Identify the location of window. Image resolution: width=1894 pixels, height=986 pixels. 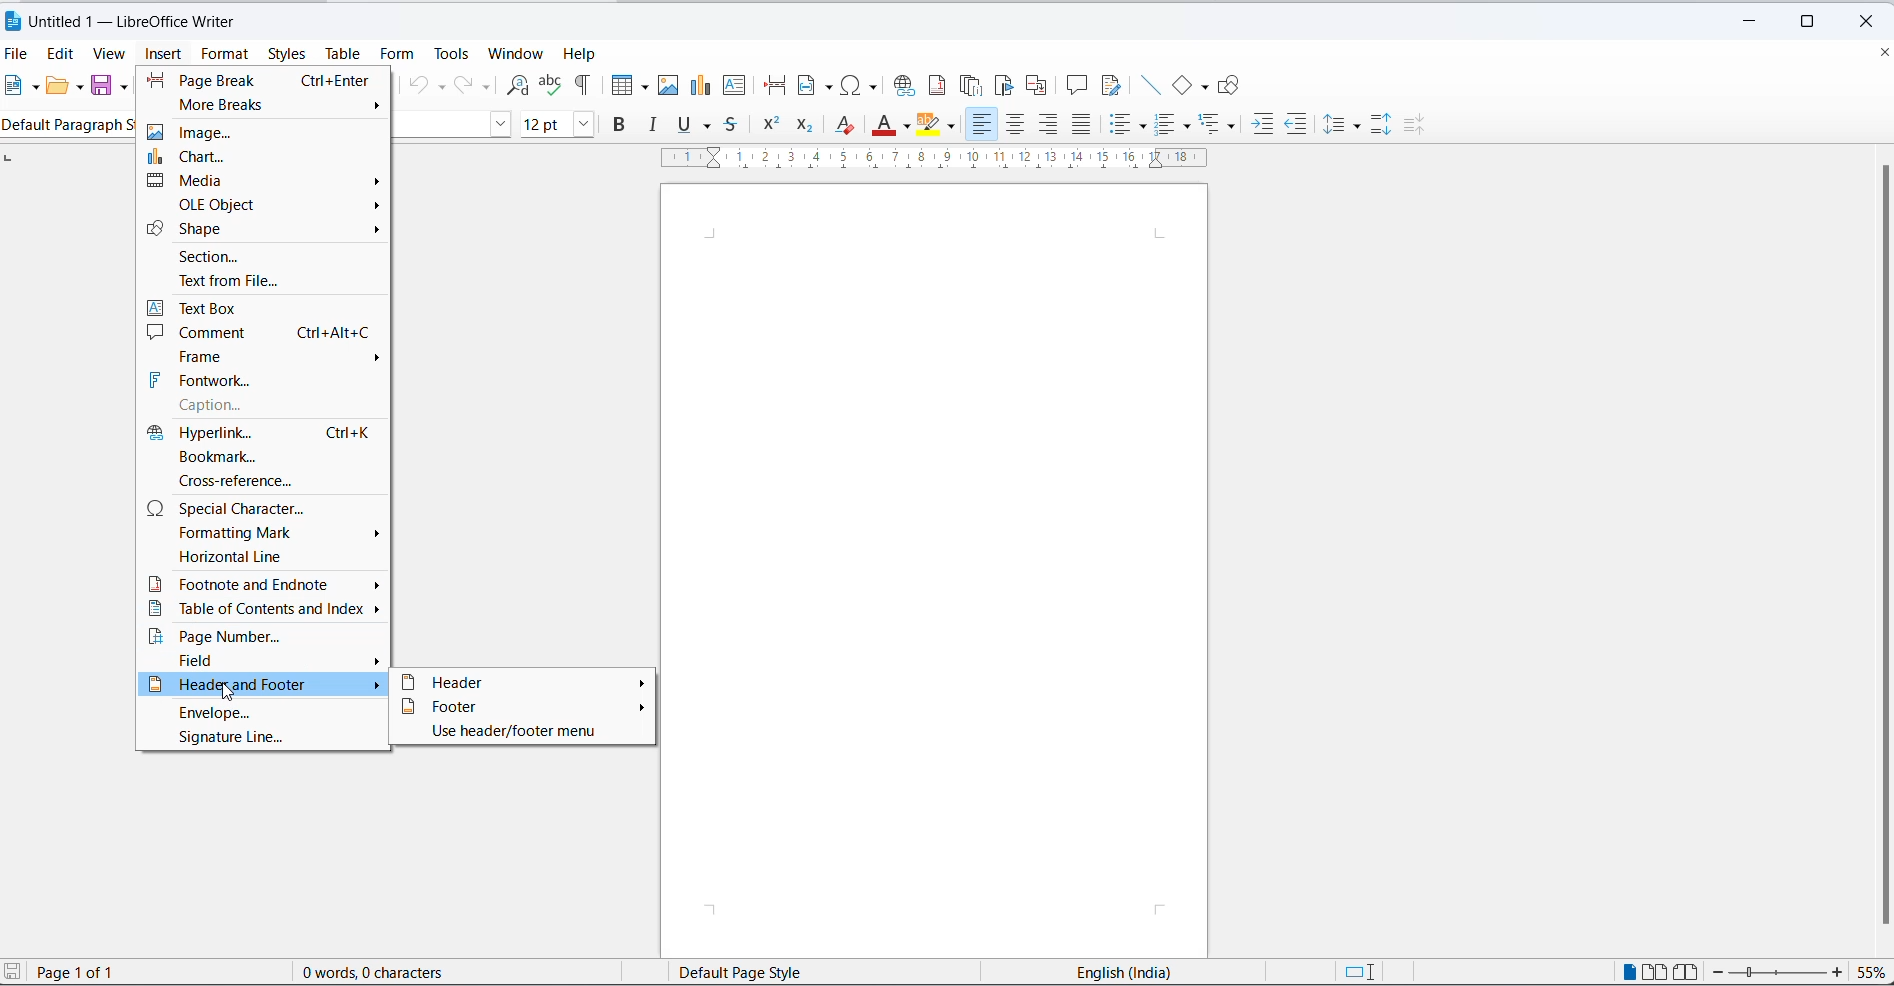
(520, 54).